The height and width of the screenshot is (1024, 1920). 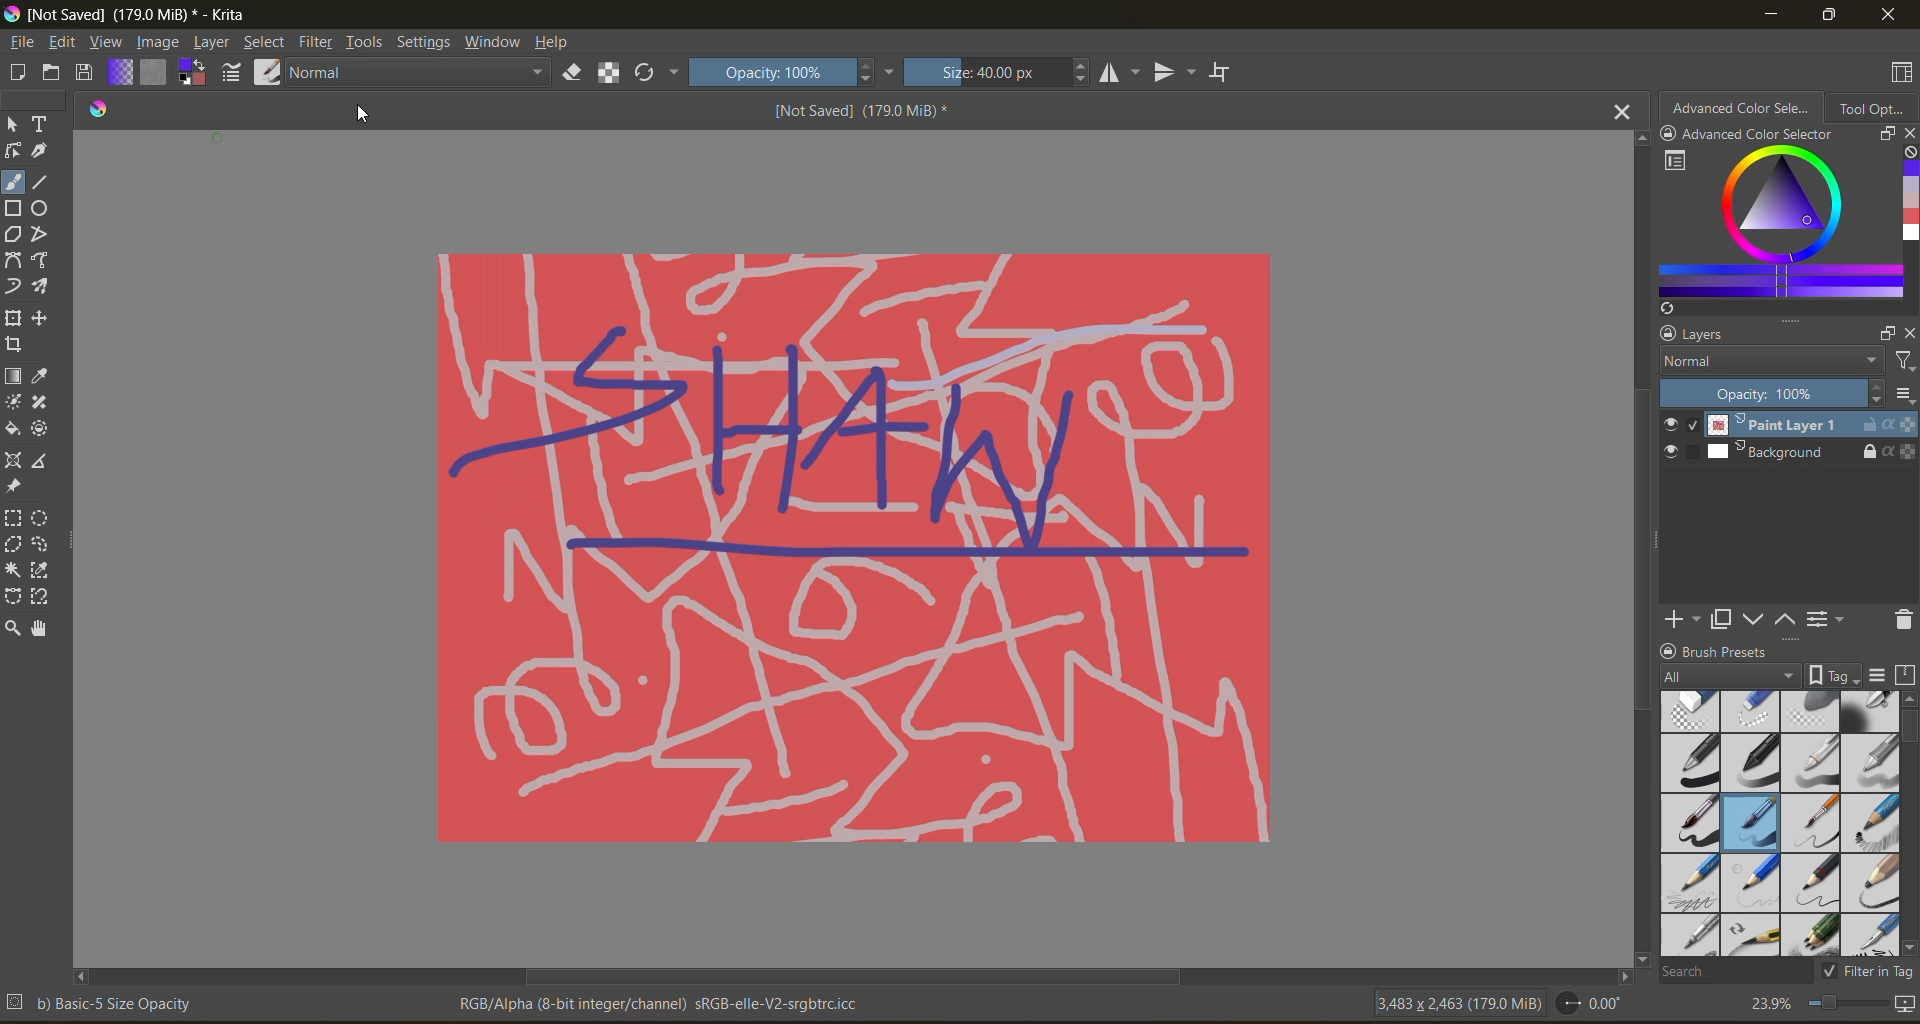 I want to click on preserve alpha, so click(x=611, y=72).